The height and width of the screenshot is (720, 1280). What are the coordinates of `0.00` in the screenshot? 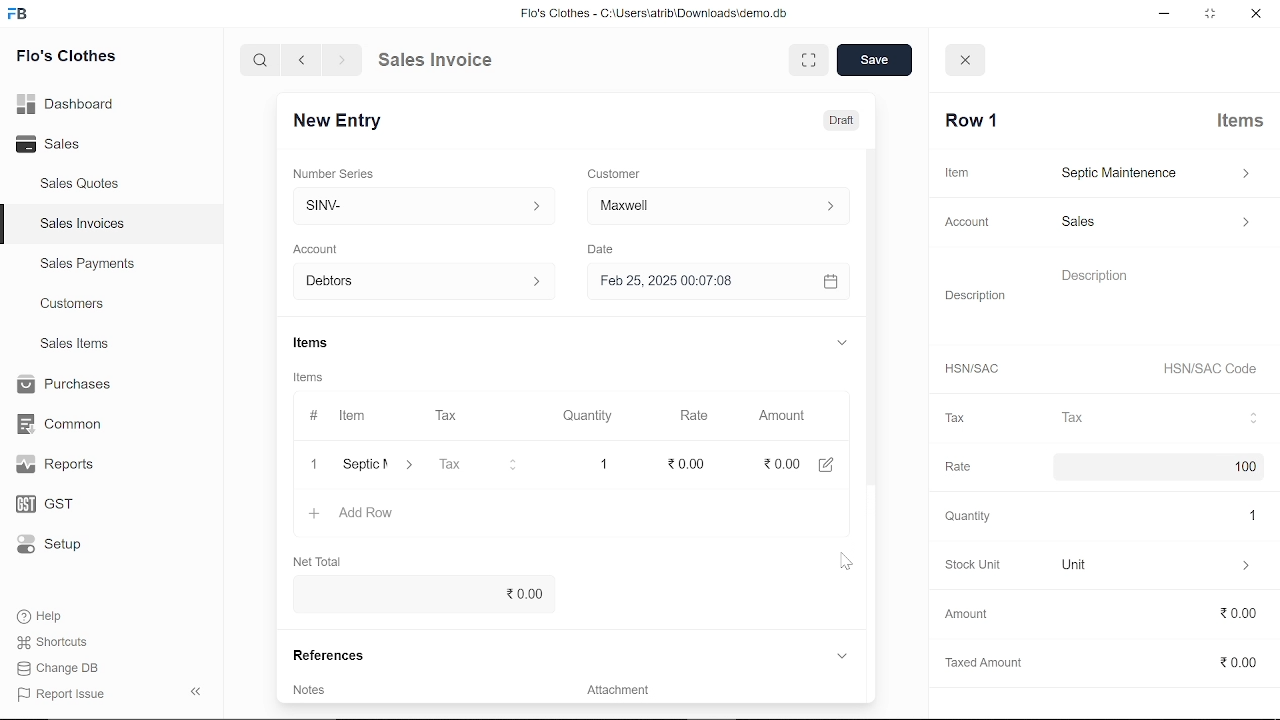 It's located at (1221, 614).